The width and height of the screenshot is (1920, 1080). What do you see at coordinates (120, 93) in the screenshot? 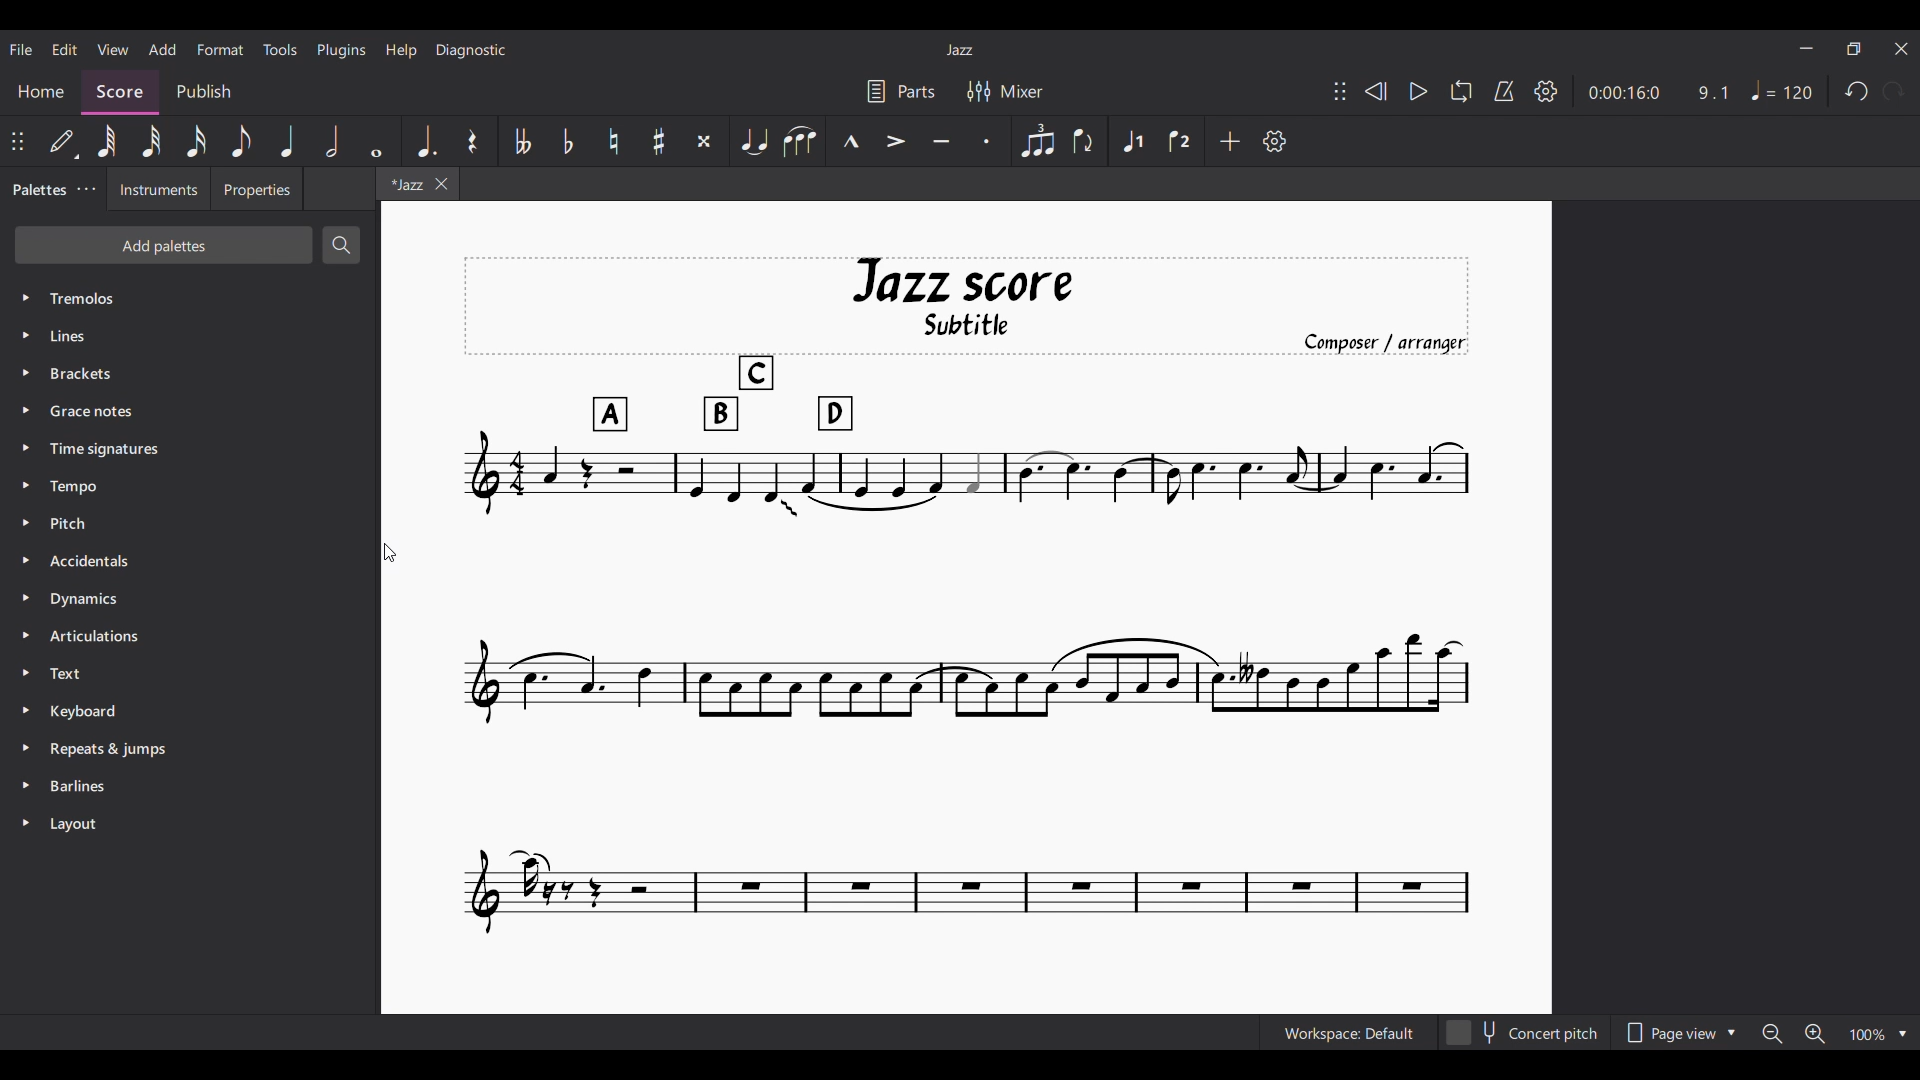
I see `Score, current section highlighted` at bounding box center [120, 93].